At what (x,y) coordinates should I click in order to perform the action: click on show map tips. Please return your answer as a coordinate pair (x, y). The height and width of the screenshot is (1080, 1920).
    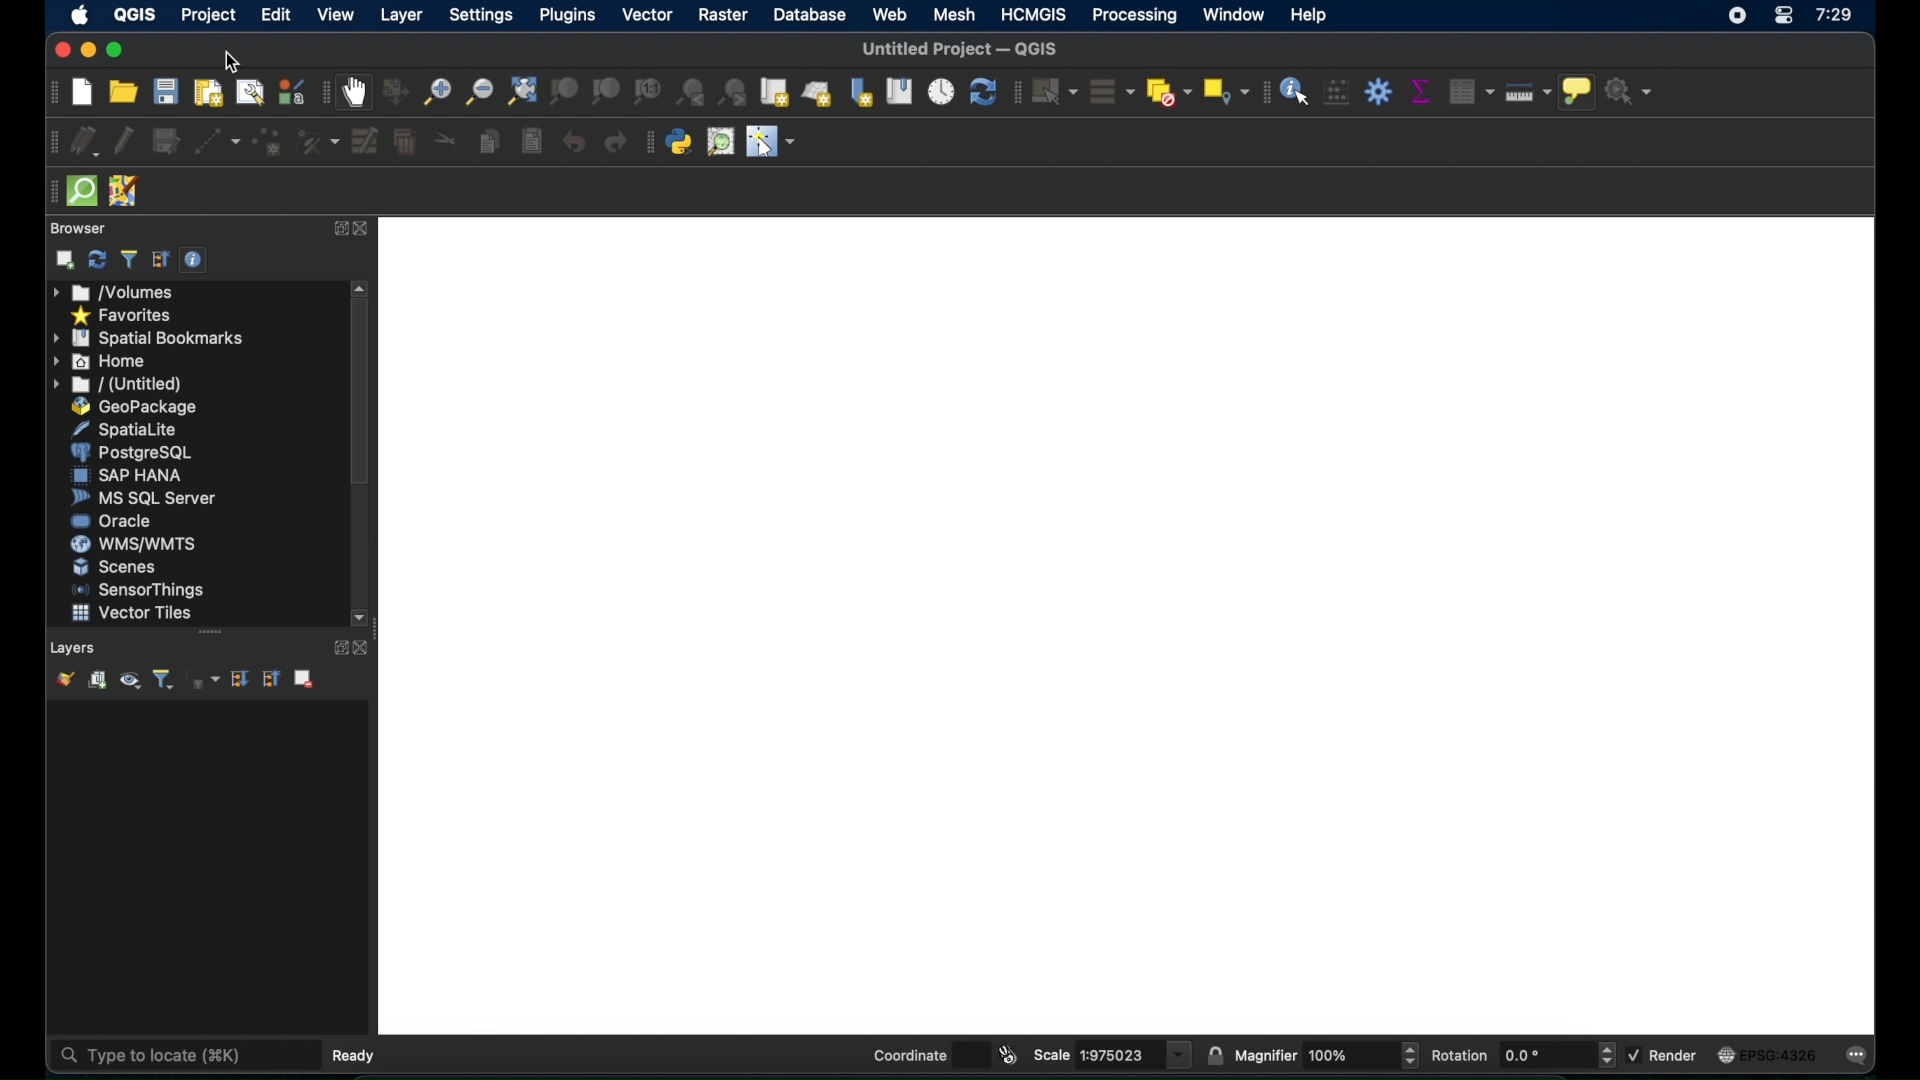
    Looking at the image, I should click on (1579, 92).